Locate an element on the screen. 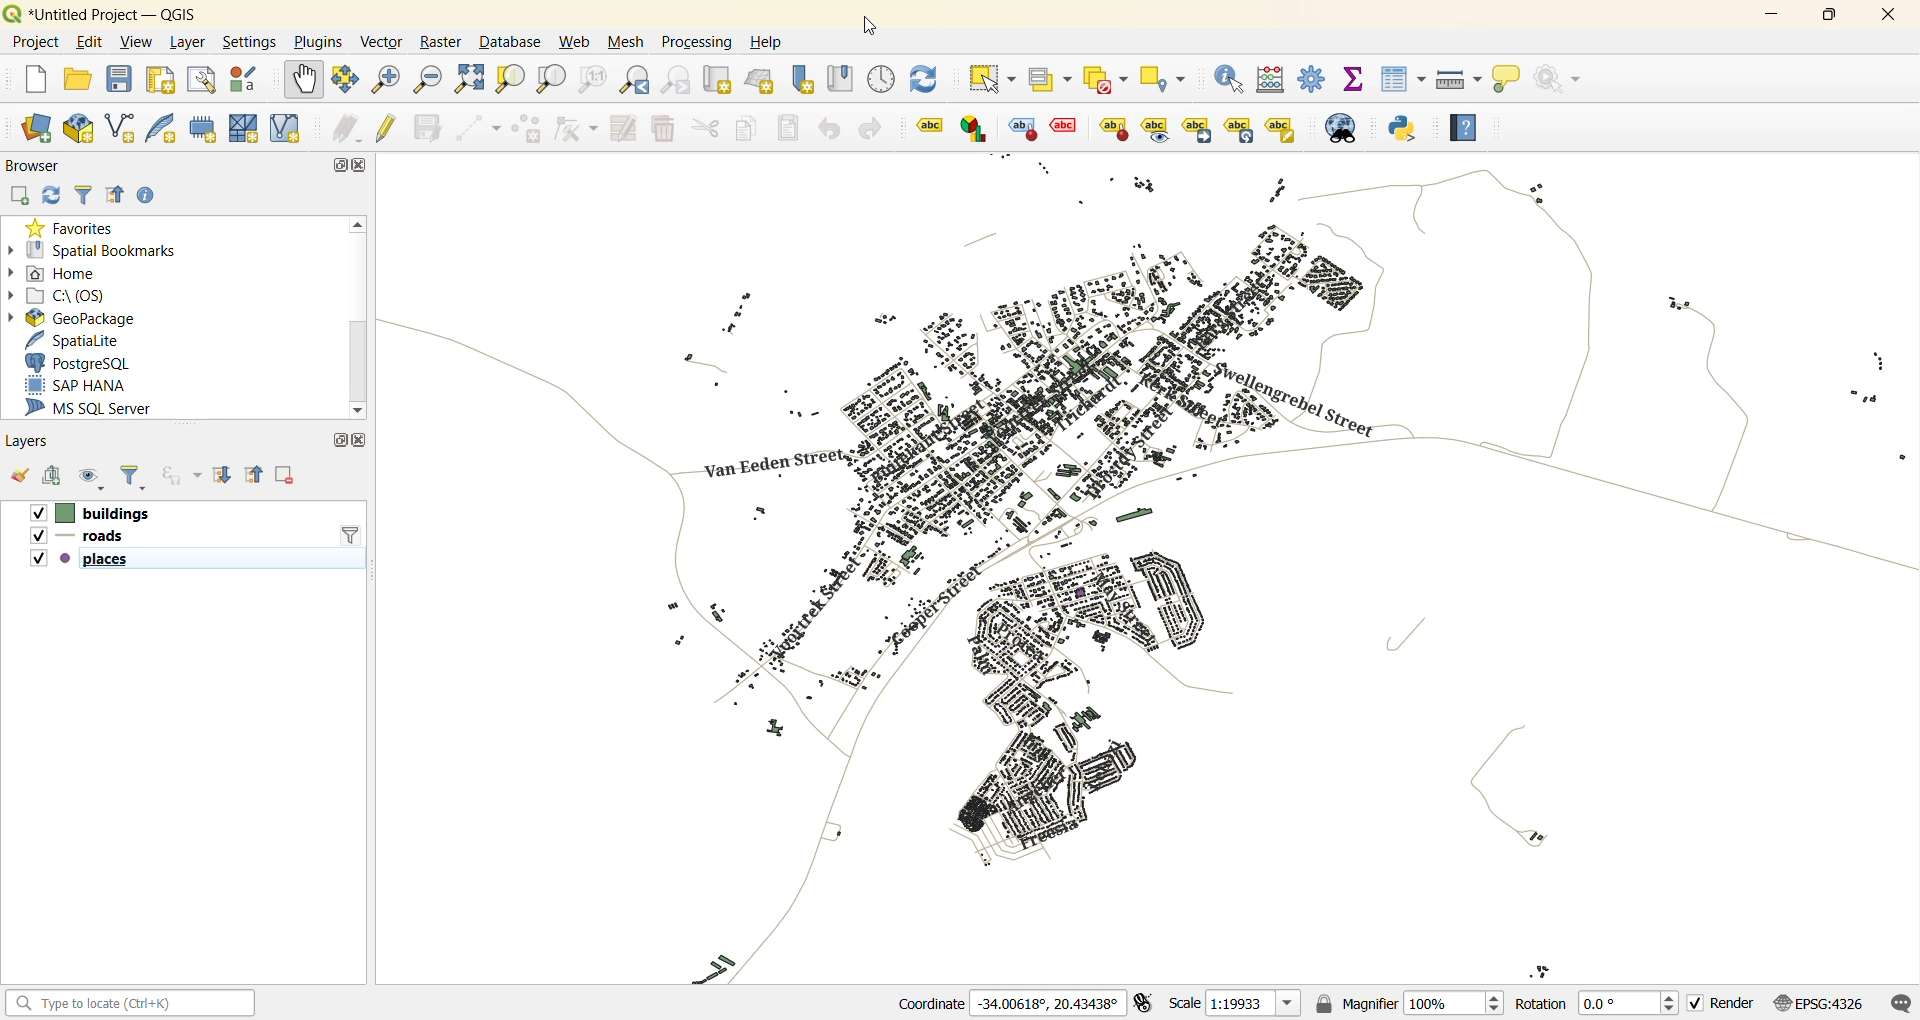 The image size is (1920, 1020). toggle display of unplaced labels is located at coordinates (1064, 125).